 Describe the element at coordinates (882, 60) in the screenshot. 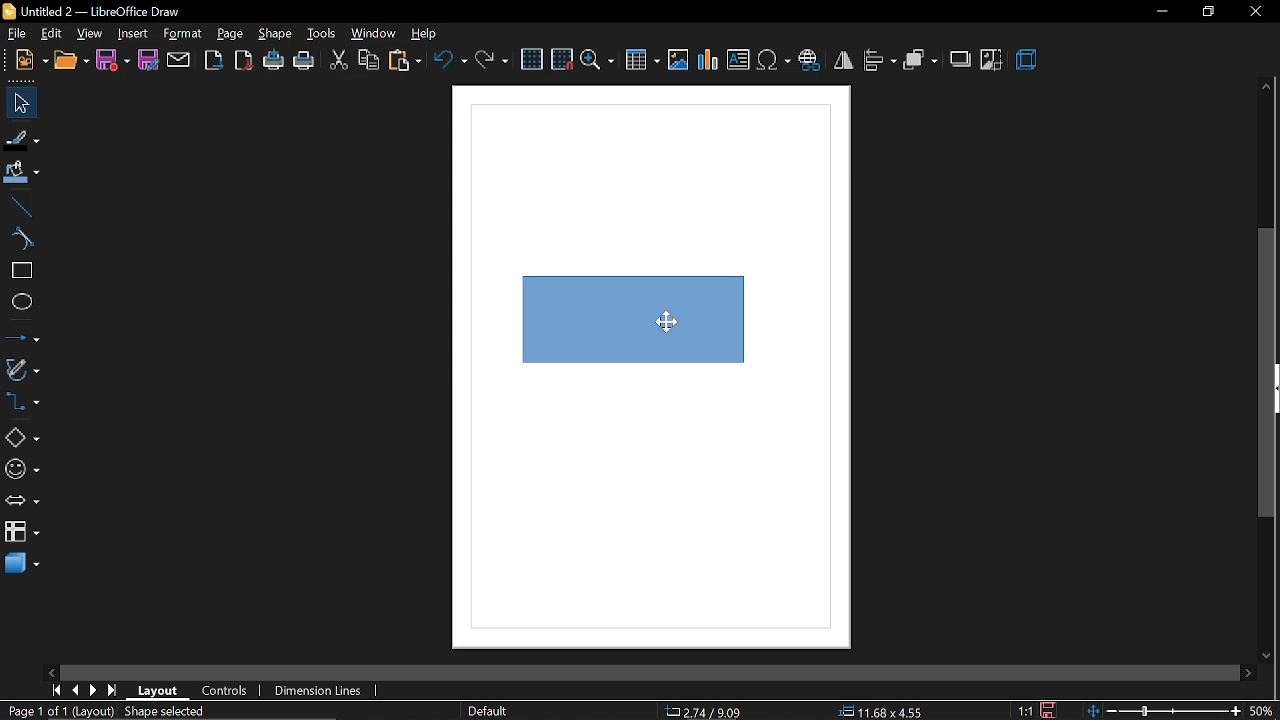

I see `align` at that location.